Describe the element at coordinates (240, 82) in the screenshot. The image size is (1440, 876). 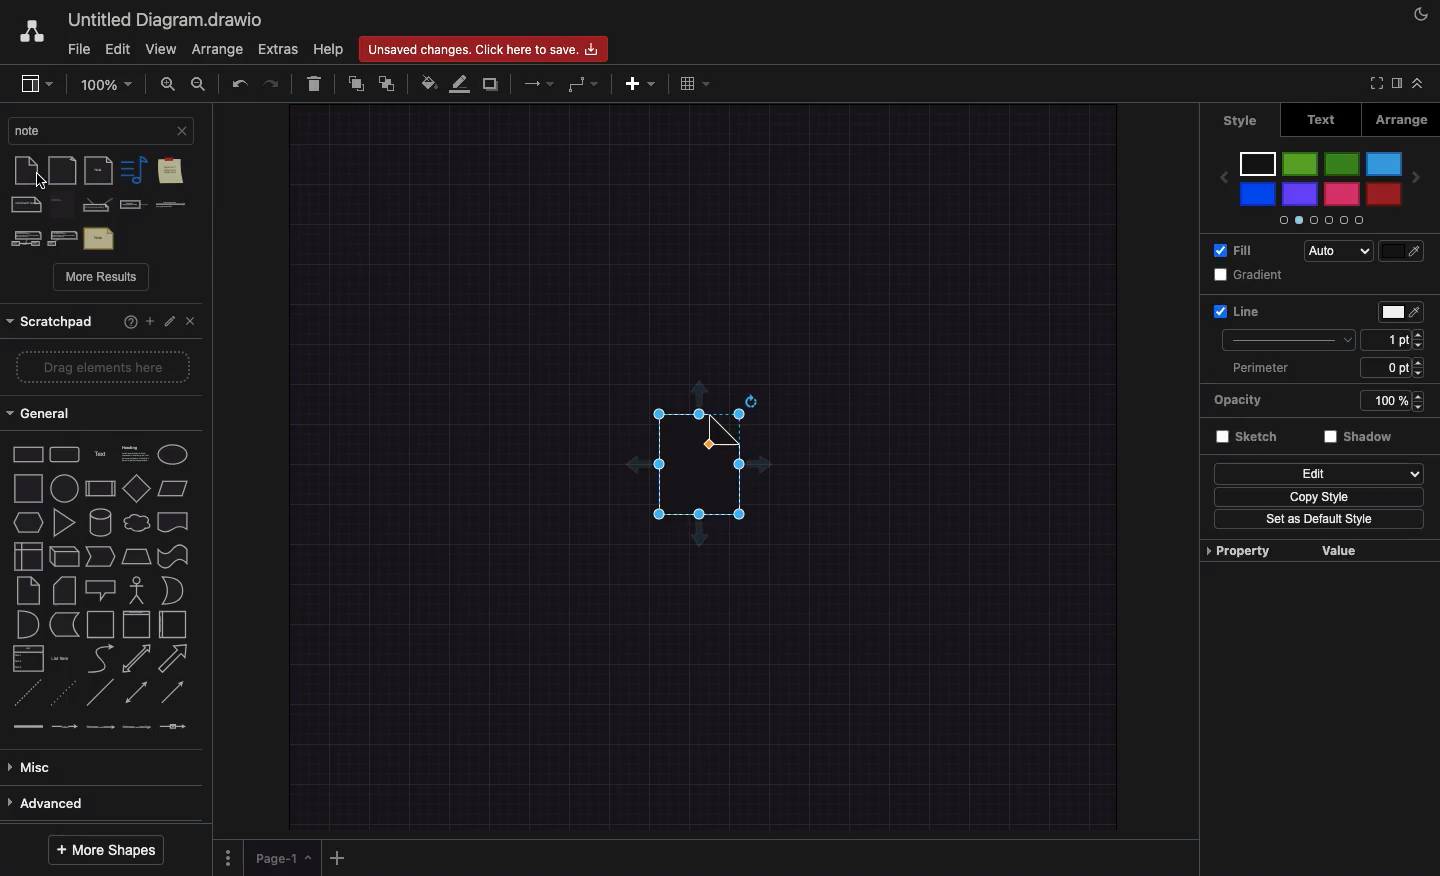
I see `Undo` at that location.